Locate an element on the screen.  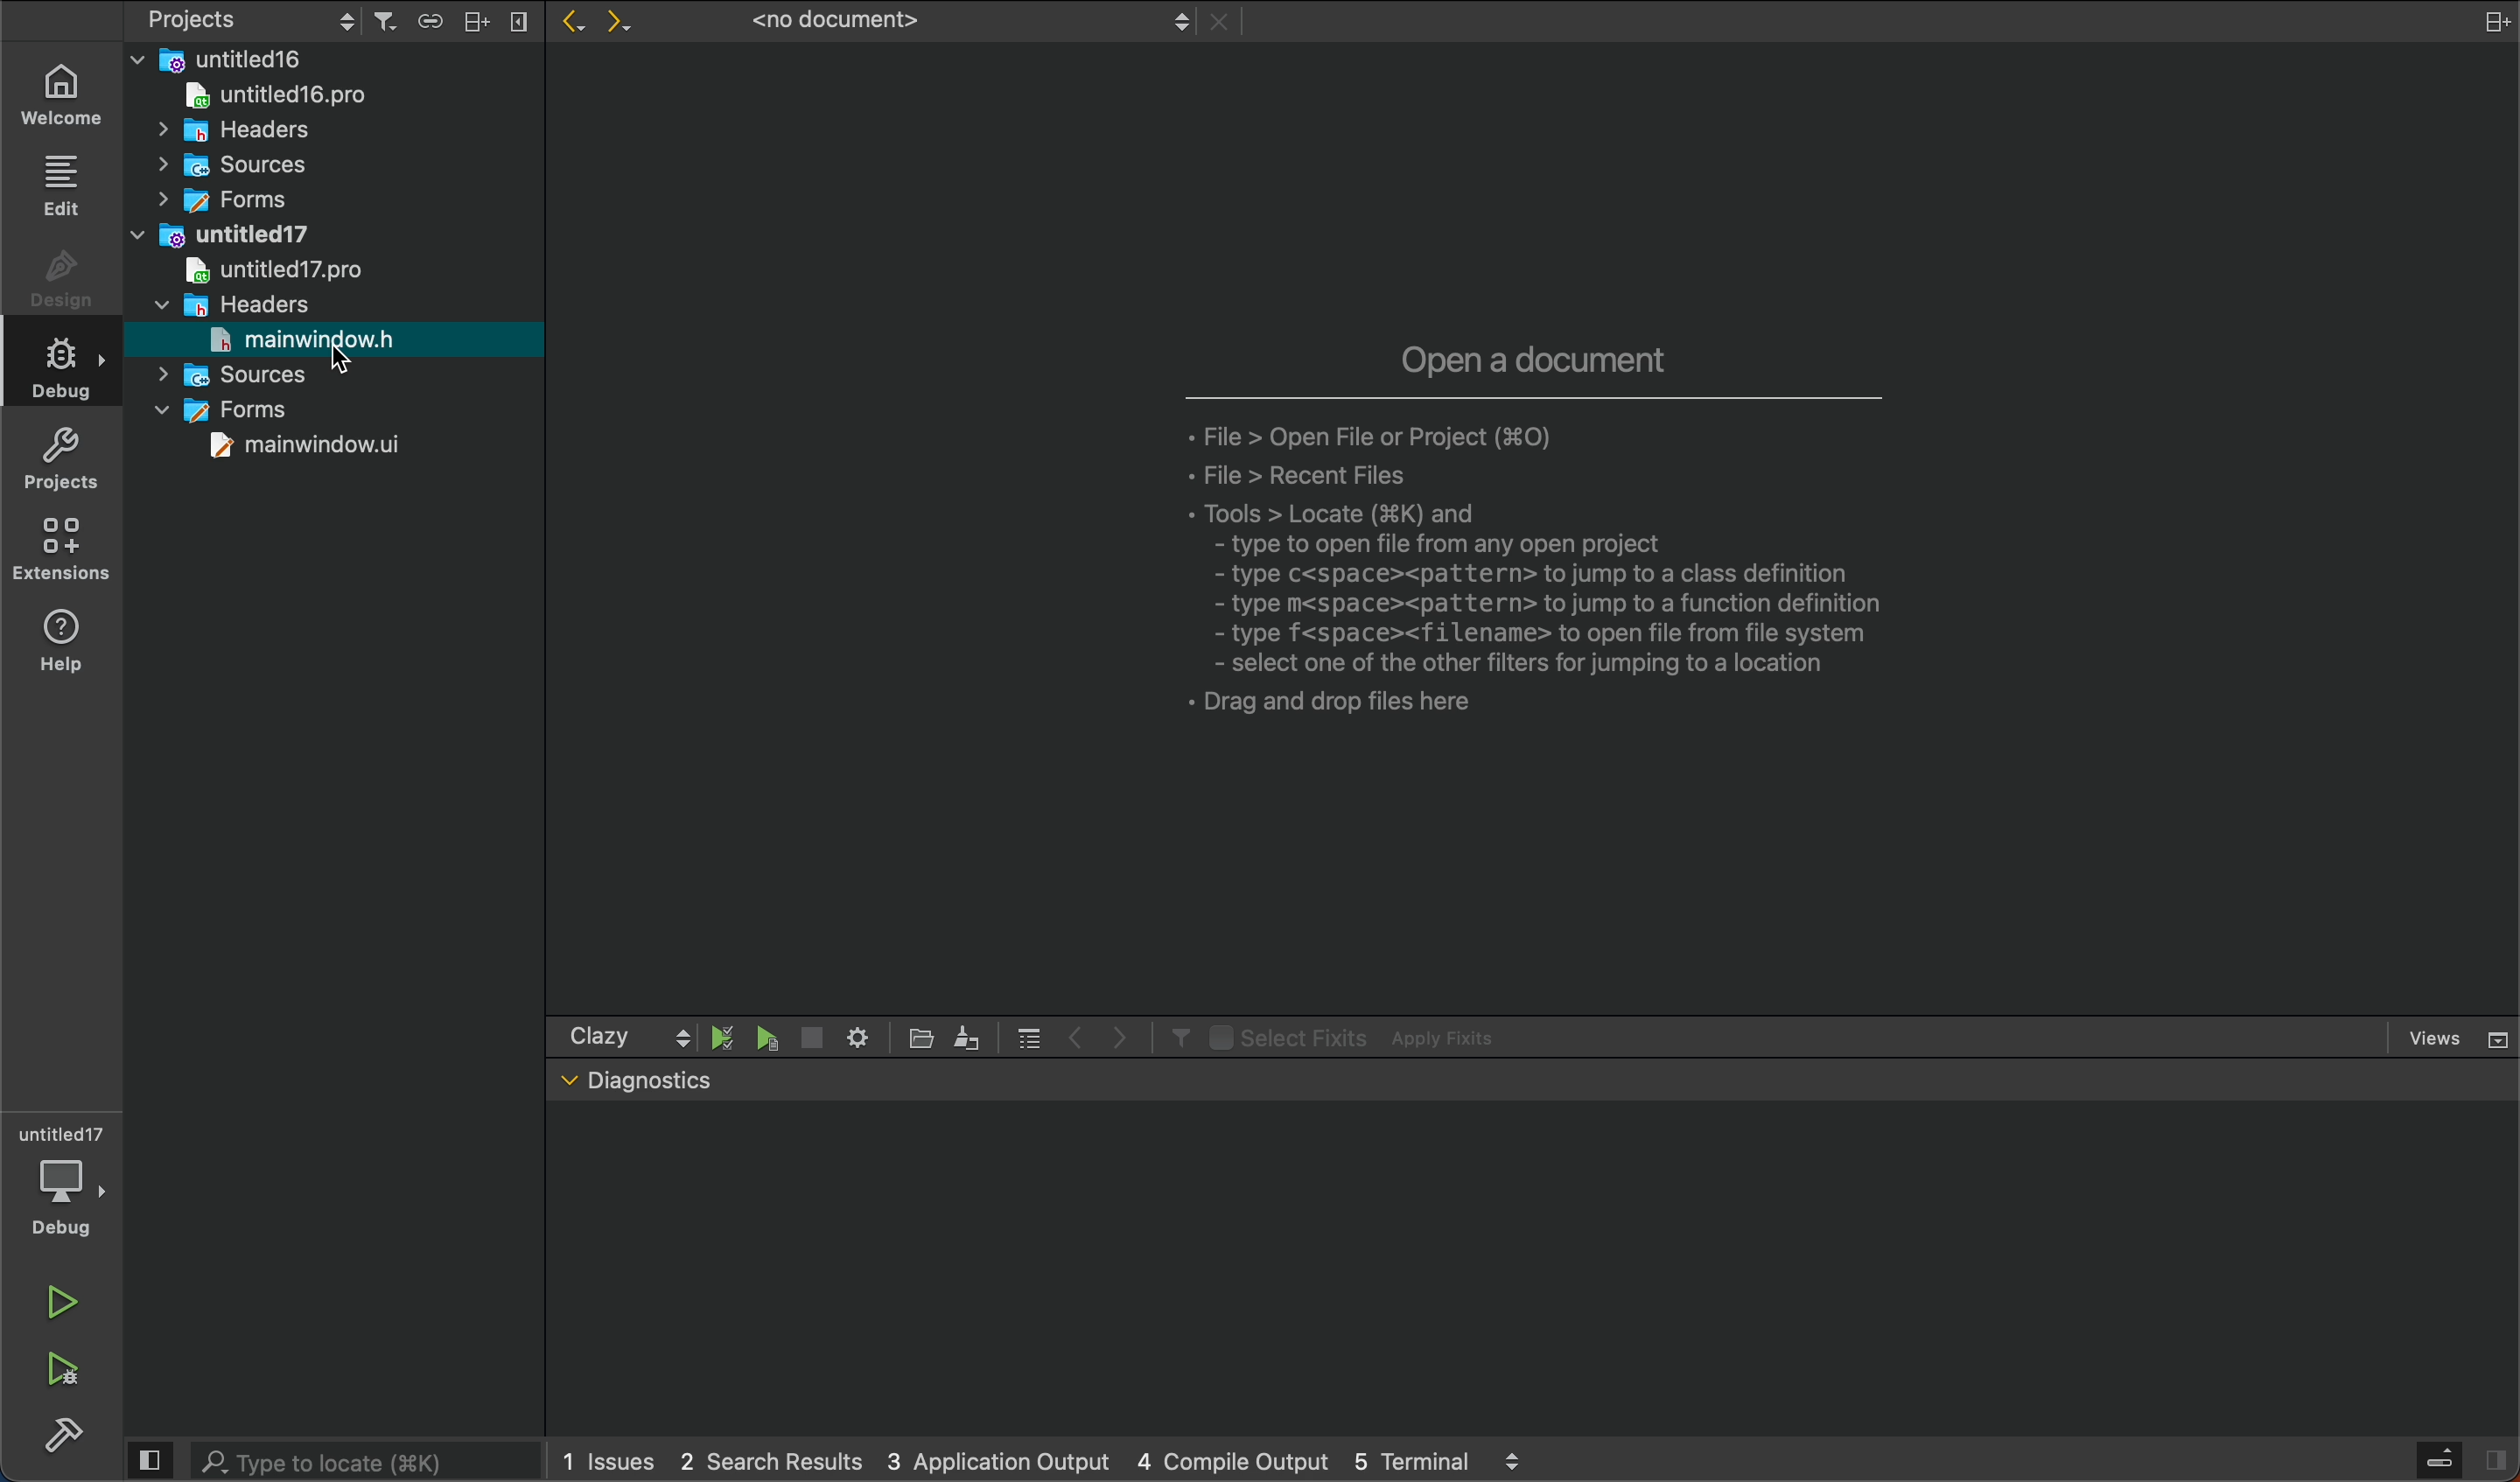
attach is located at coordinates (425, 19).